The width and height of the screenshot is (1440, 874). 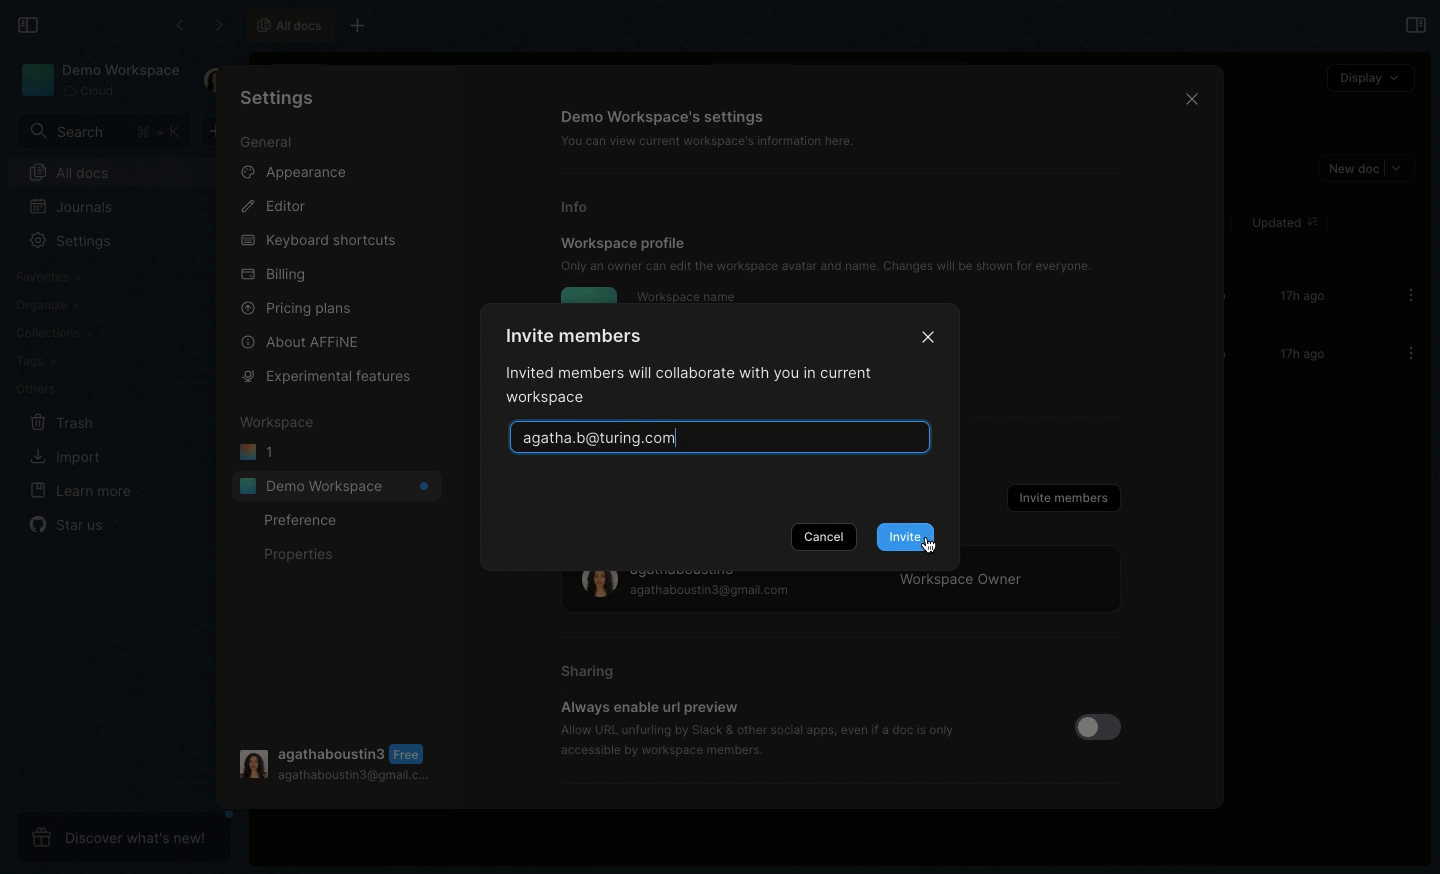 I want to click on Sharing, so click(x=589, y=672).